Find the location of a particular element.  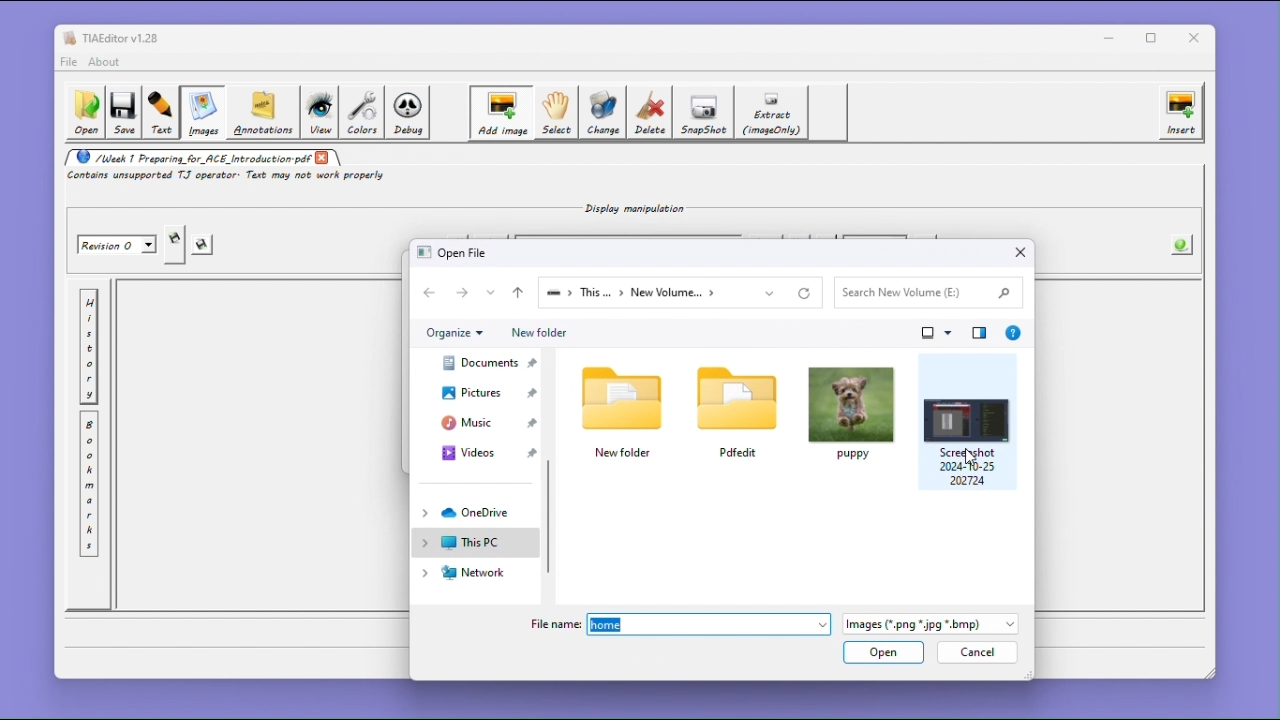

TIAEditor v1.28 is located at coordinates (111, 37).